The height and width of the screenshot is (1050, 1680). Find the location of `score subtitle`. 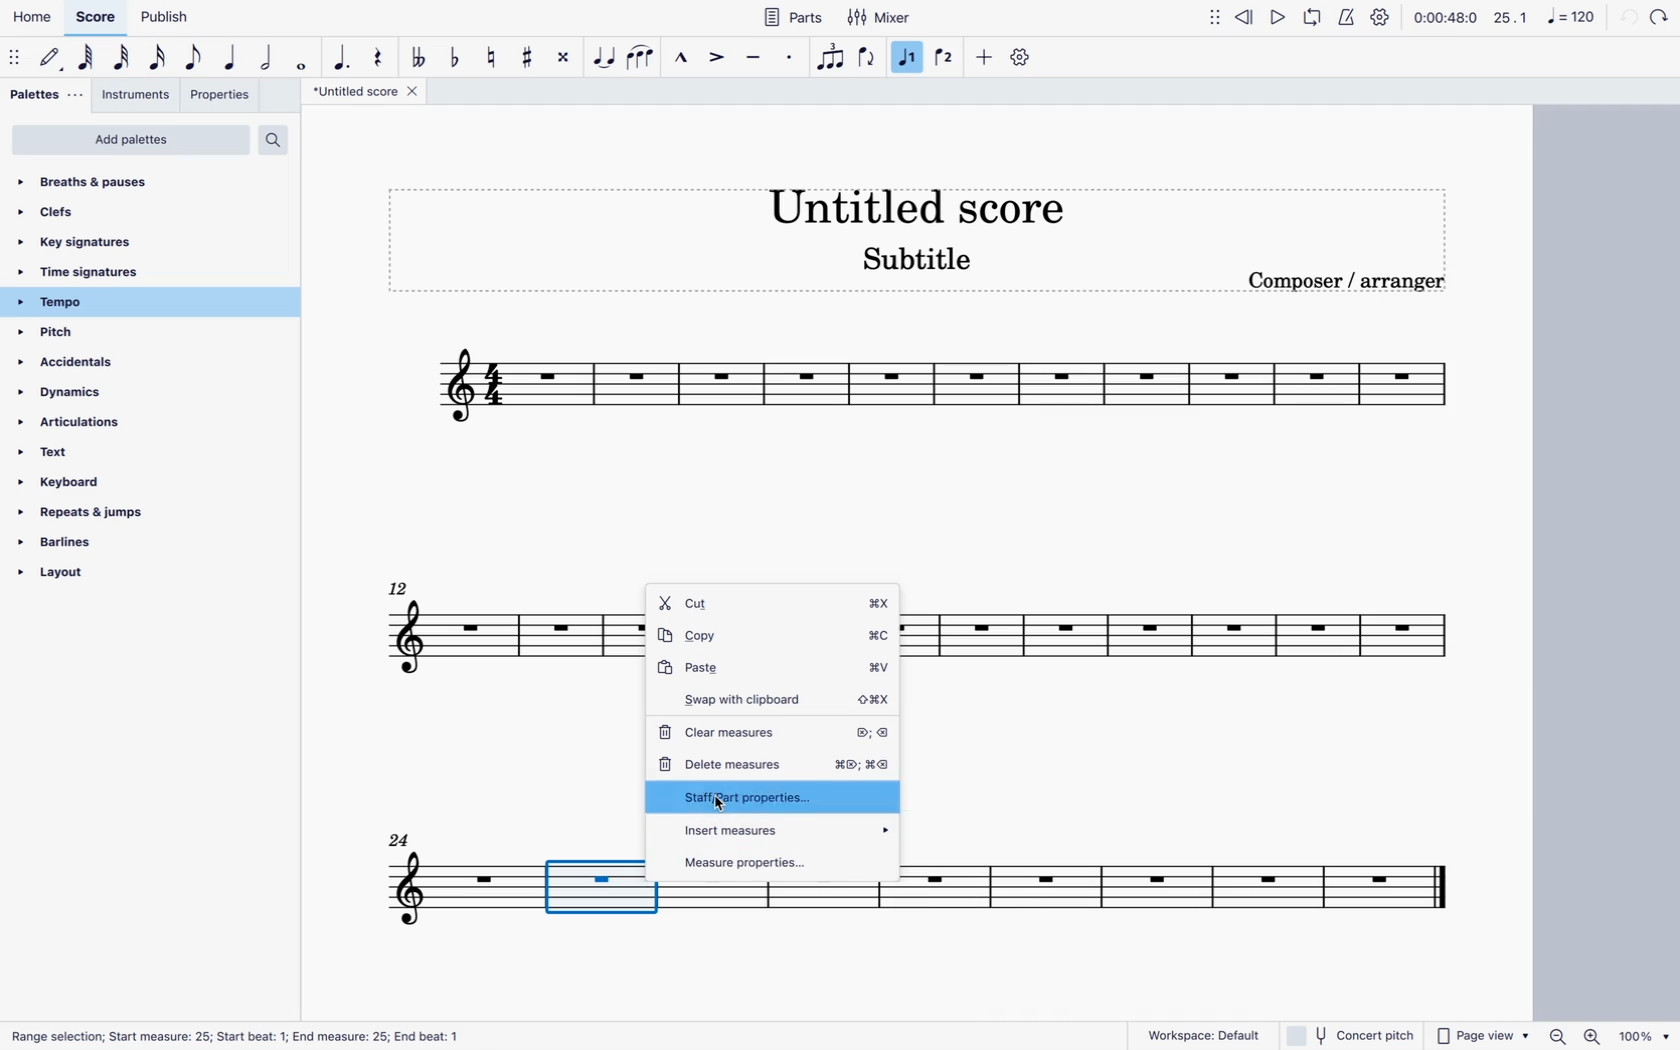

score subtitle is located at coordinates (924, 261).